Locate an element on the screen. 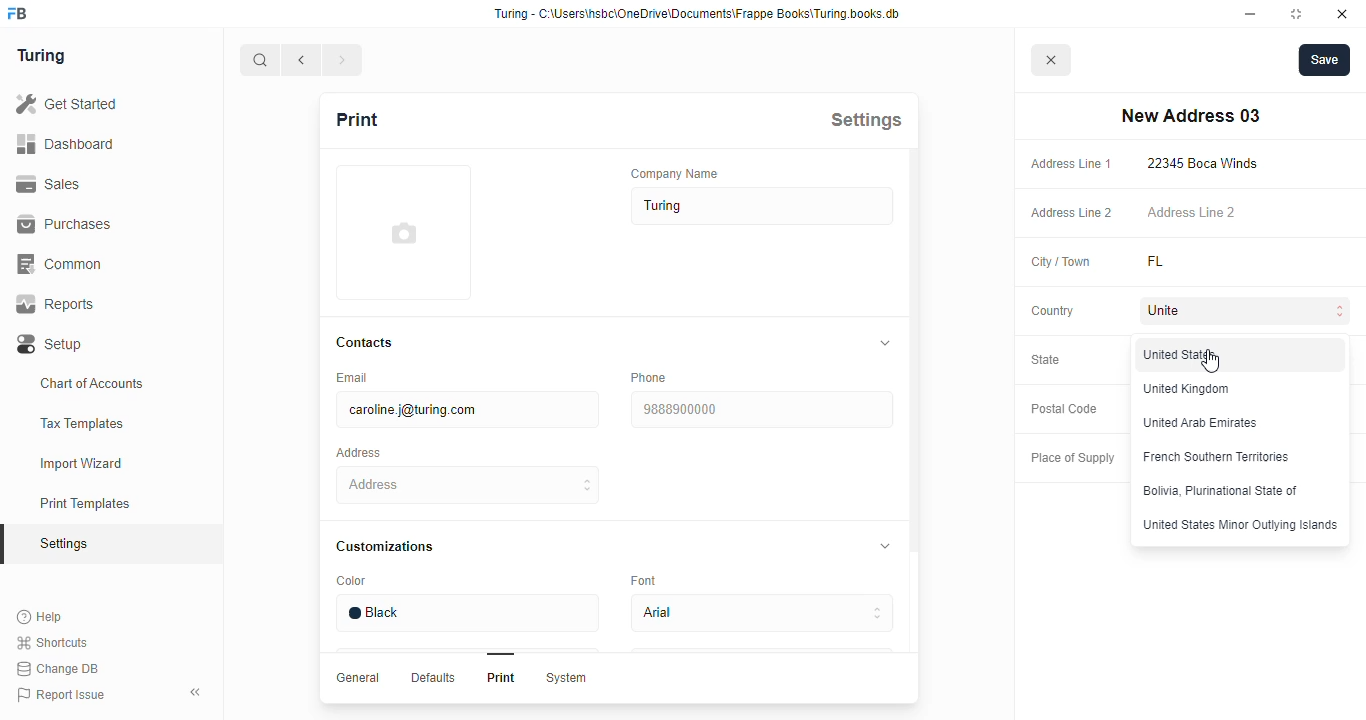  address line 2 is located at coordinates (1191, 211).